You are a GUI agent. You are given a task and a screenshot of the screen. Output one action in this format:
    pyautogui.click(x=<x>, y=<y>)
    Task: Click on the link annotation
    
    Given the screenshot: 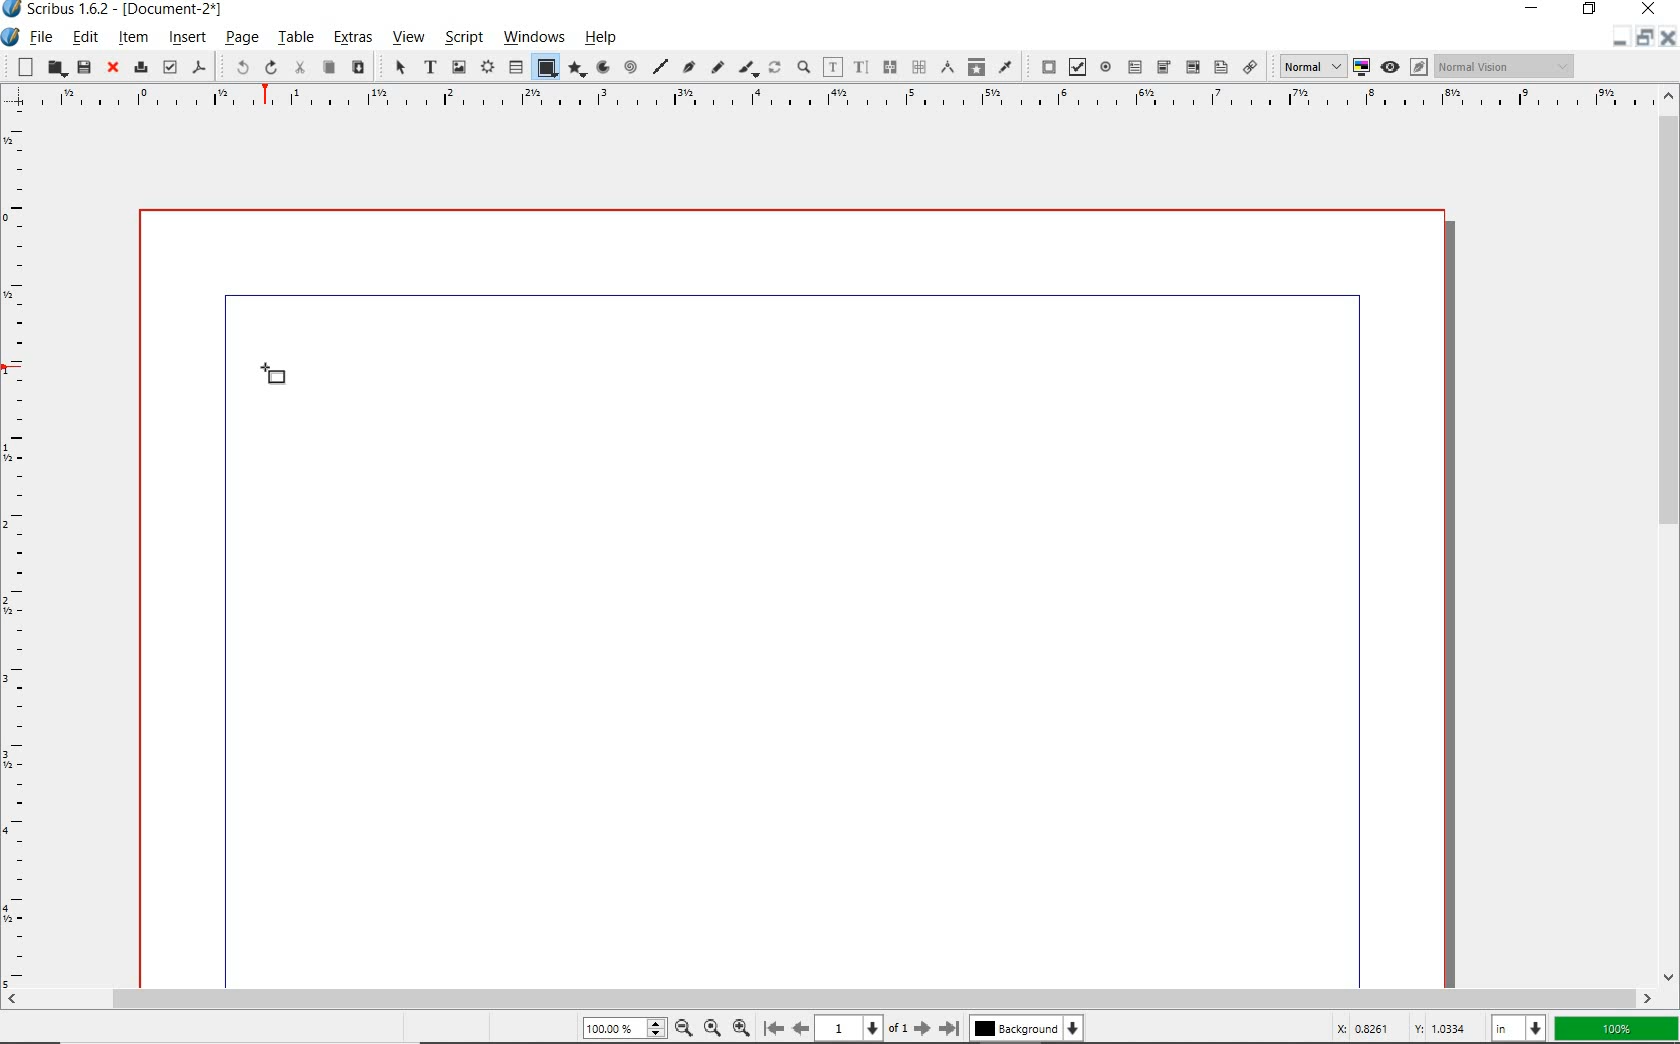 What is the action you would take?
    pyautogui.click(x=1250, y=66)
    